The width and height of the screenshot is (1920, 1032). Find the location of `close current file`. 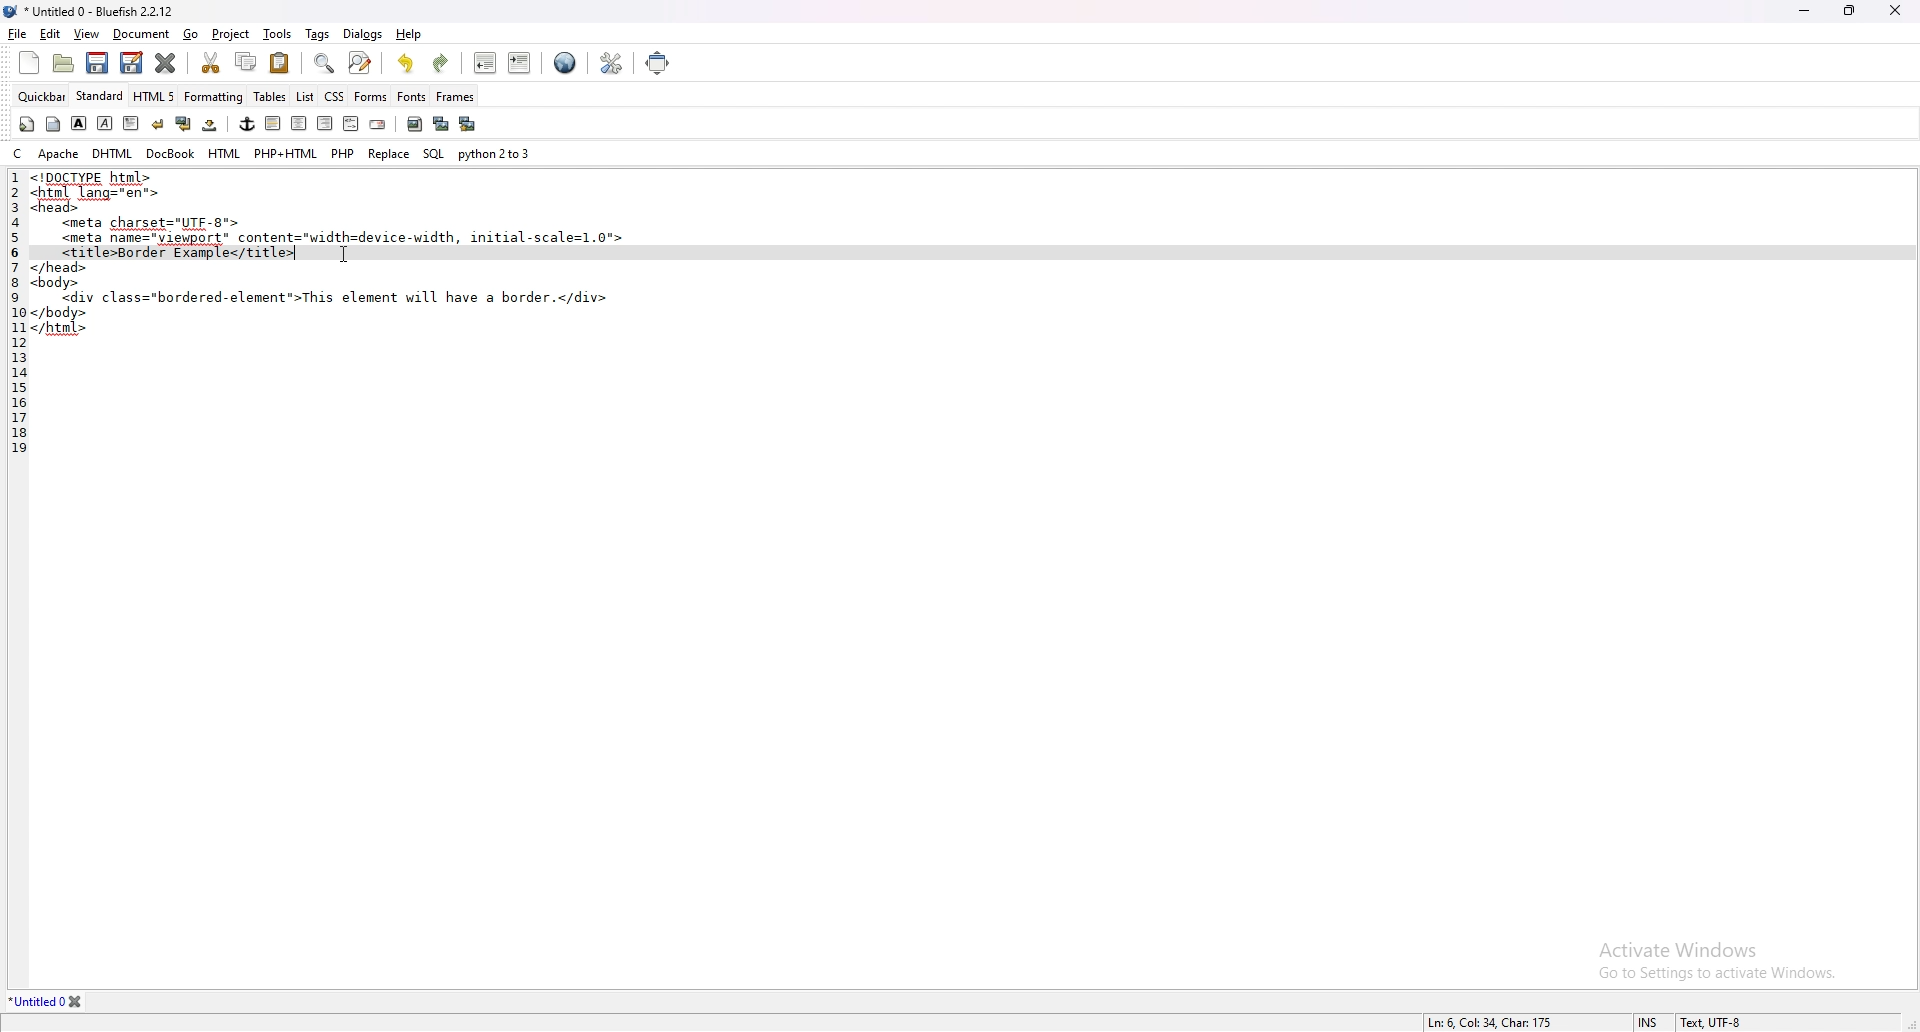

close current file is located at coordinates (165, 62).